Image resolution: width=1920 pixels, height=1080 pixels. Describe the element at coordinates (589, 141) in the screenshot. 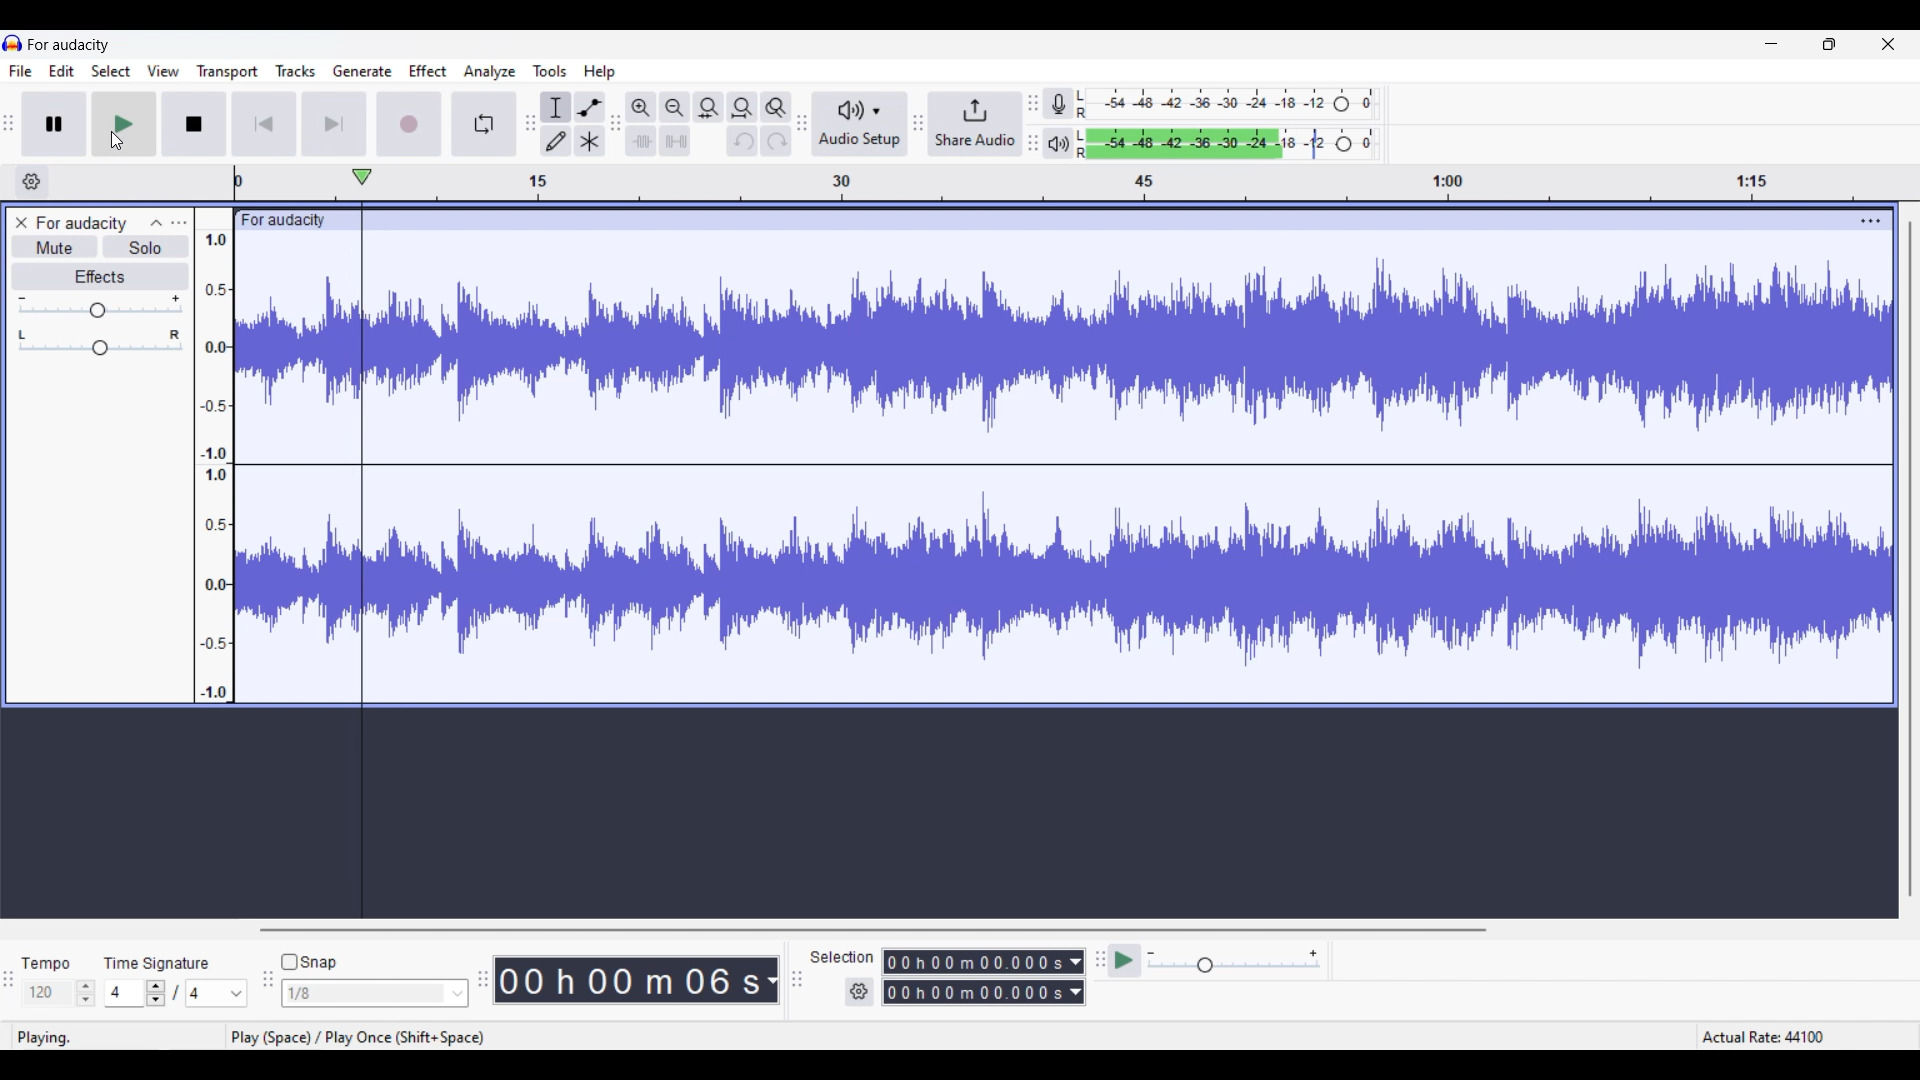

I see `Multi tool` at that location.